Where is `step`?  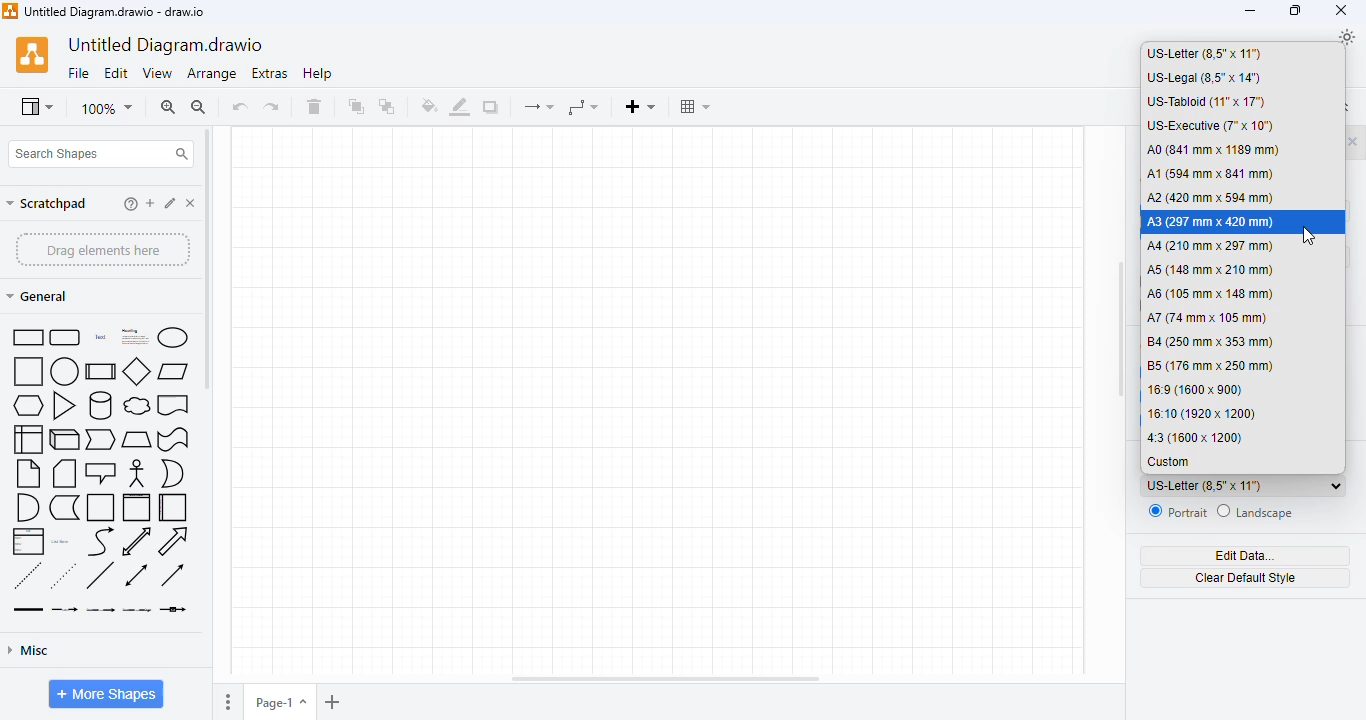
step is located at coordinates (101, 440).